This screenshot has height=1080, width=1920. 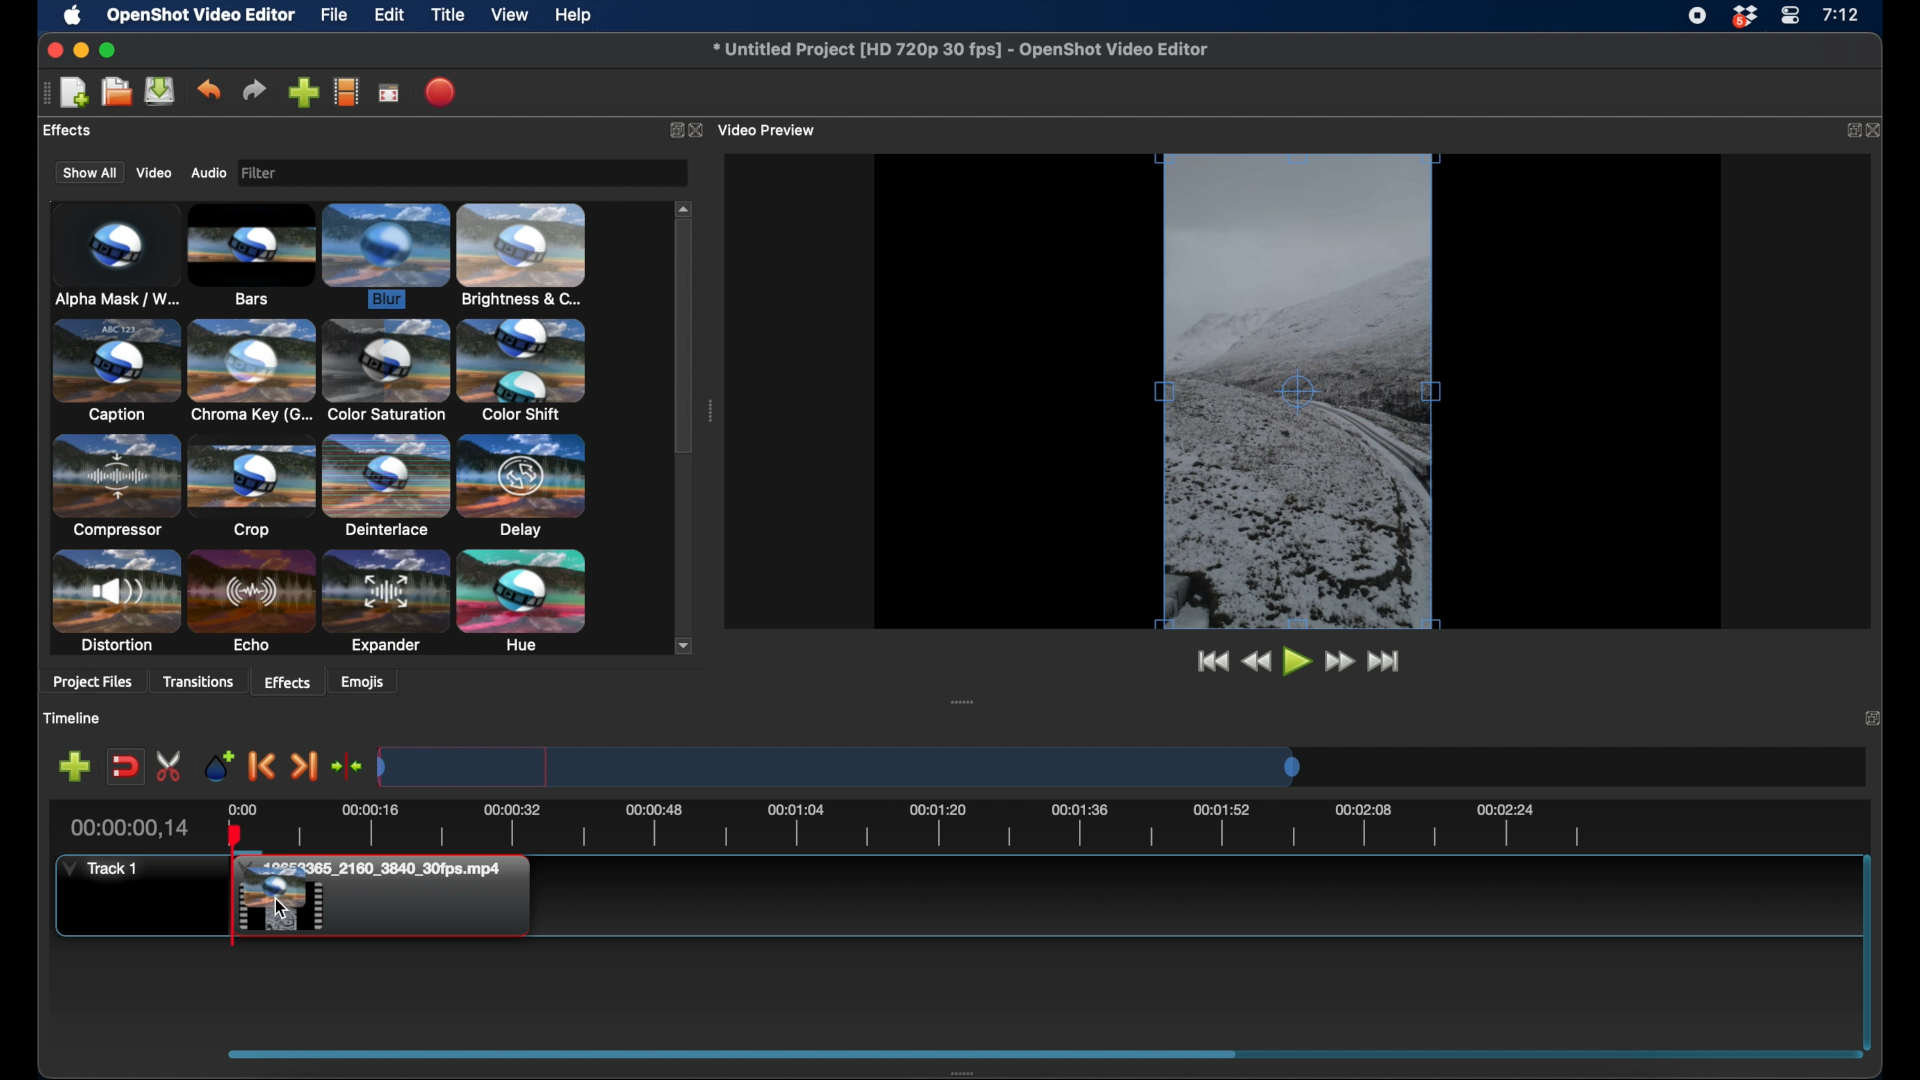 What do you see at coordinates (386, 485) in the screenshot?
I see `deinterlace` at bounding box center [386, 485].